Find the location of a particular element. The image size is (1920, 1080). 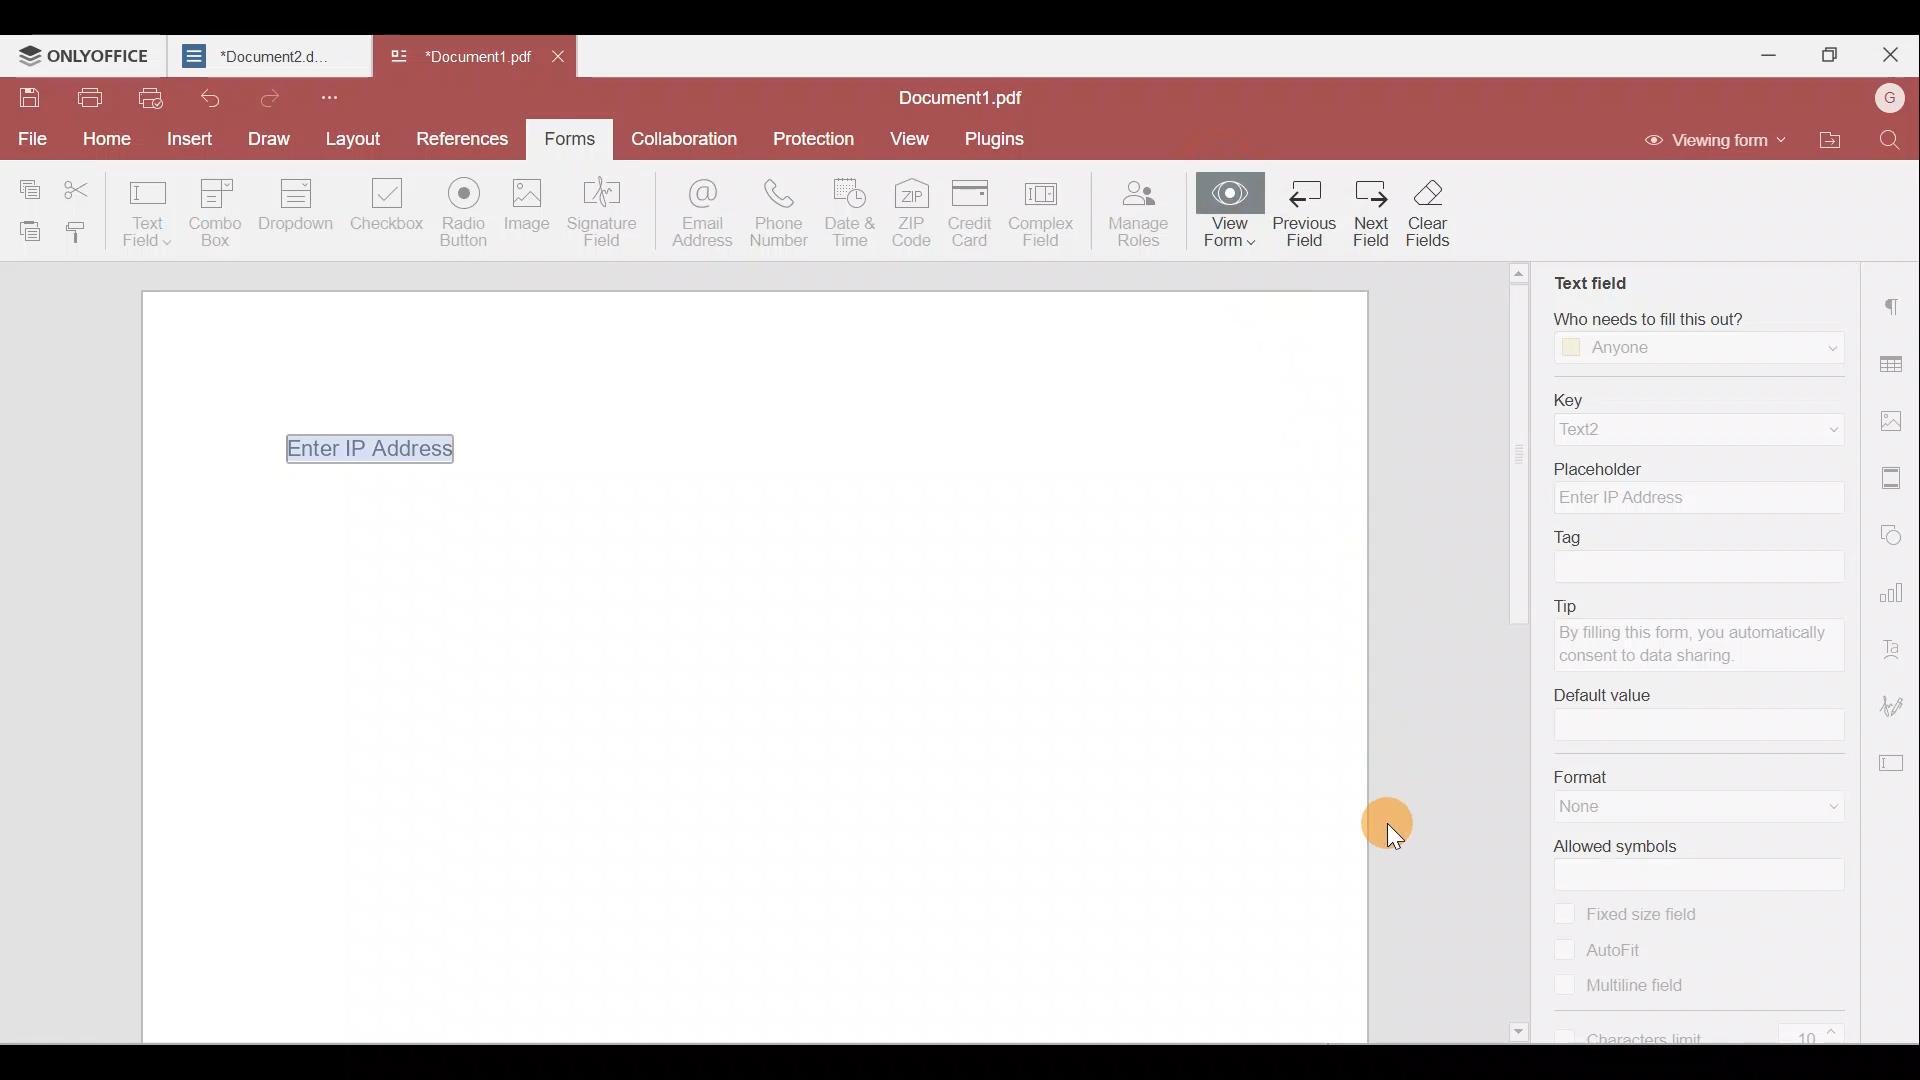

Clear fields is located at coordinates (1433, 213).